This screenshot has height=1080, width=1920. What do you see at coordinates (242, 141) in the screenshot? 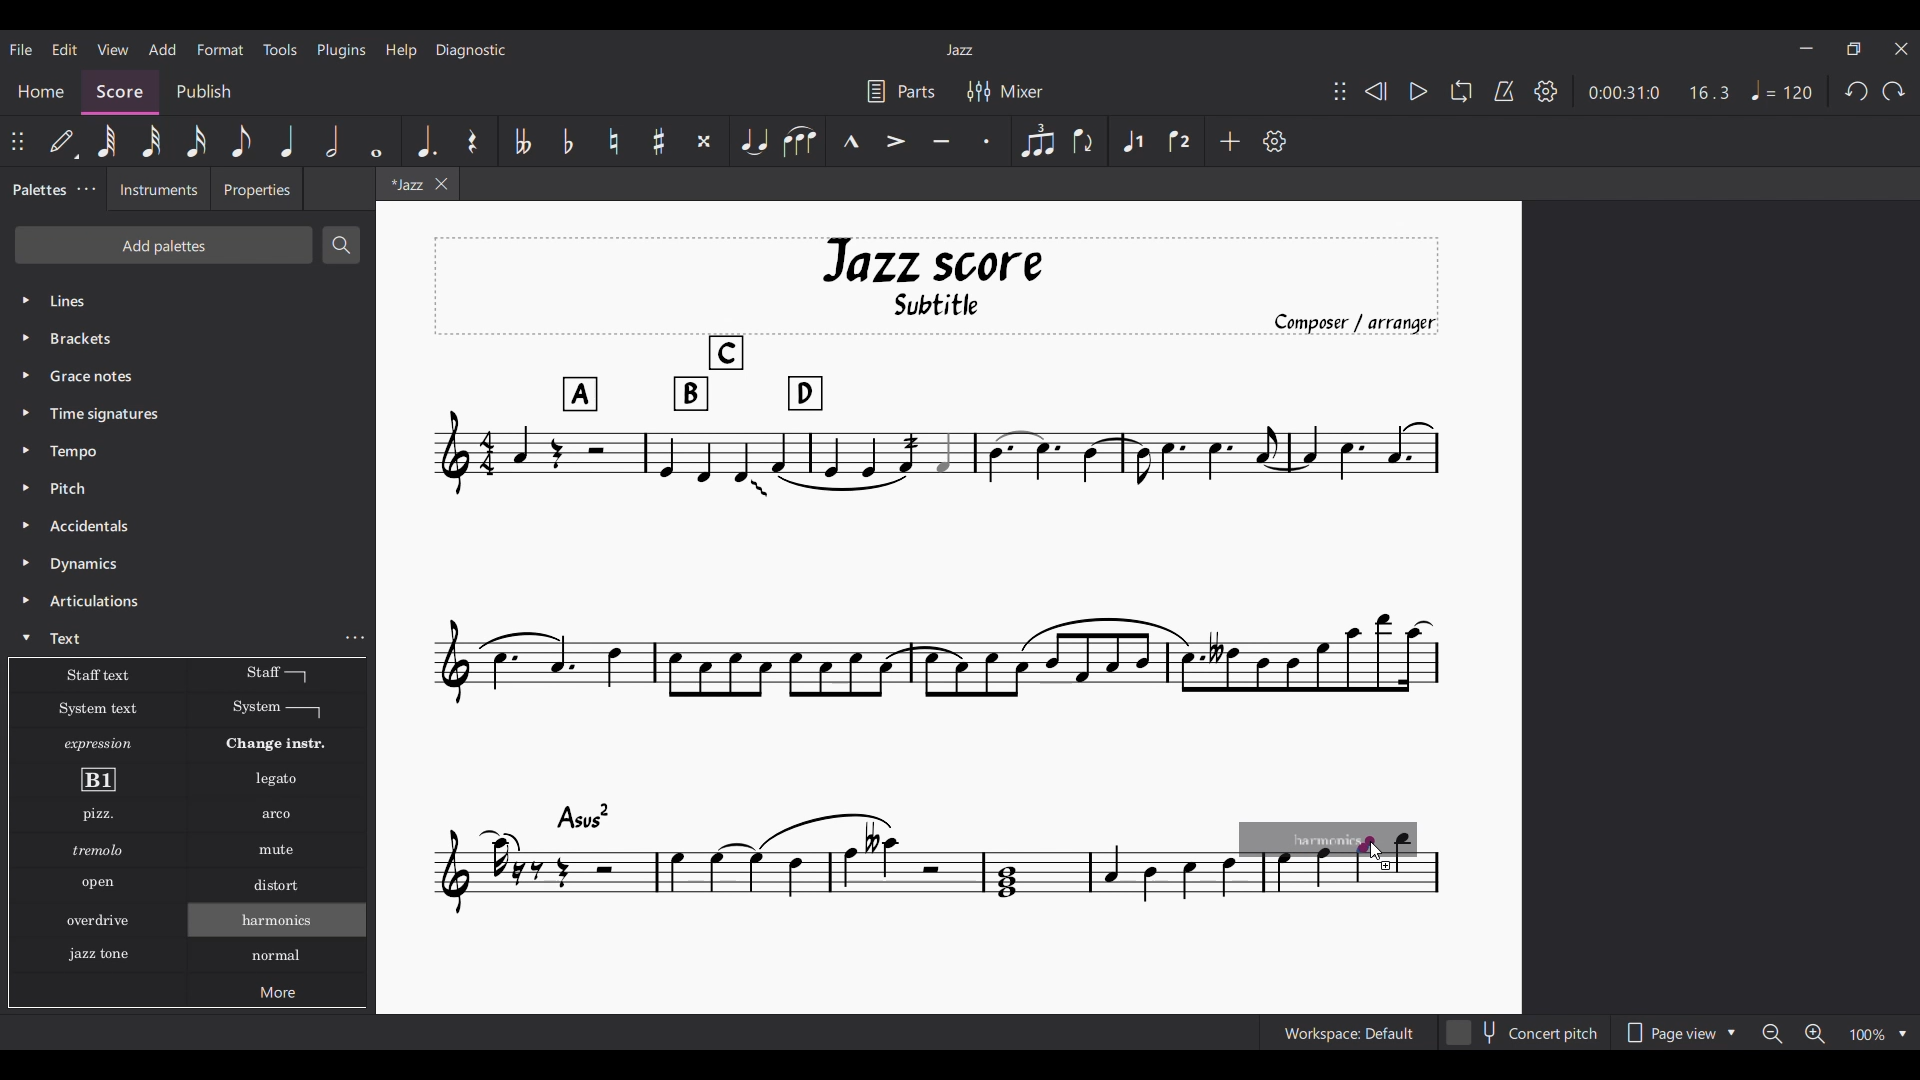
I see `8th note` at bounding box center [242, 141].